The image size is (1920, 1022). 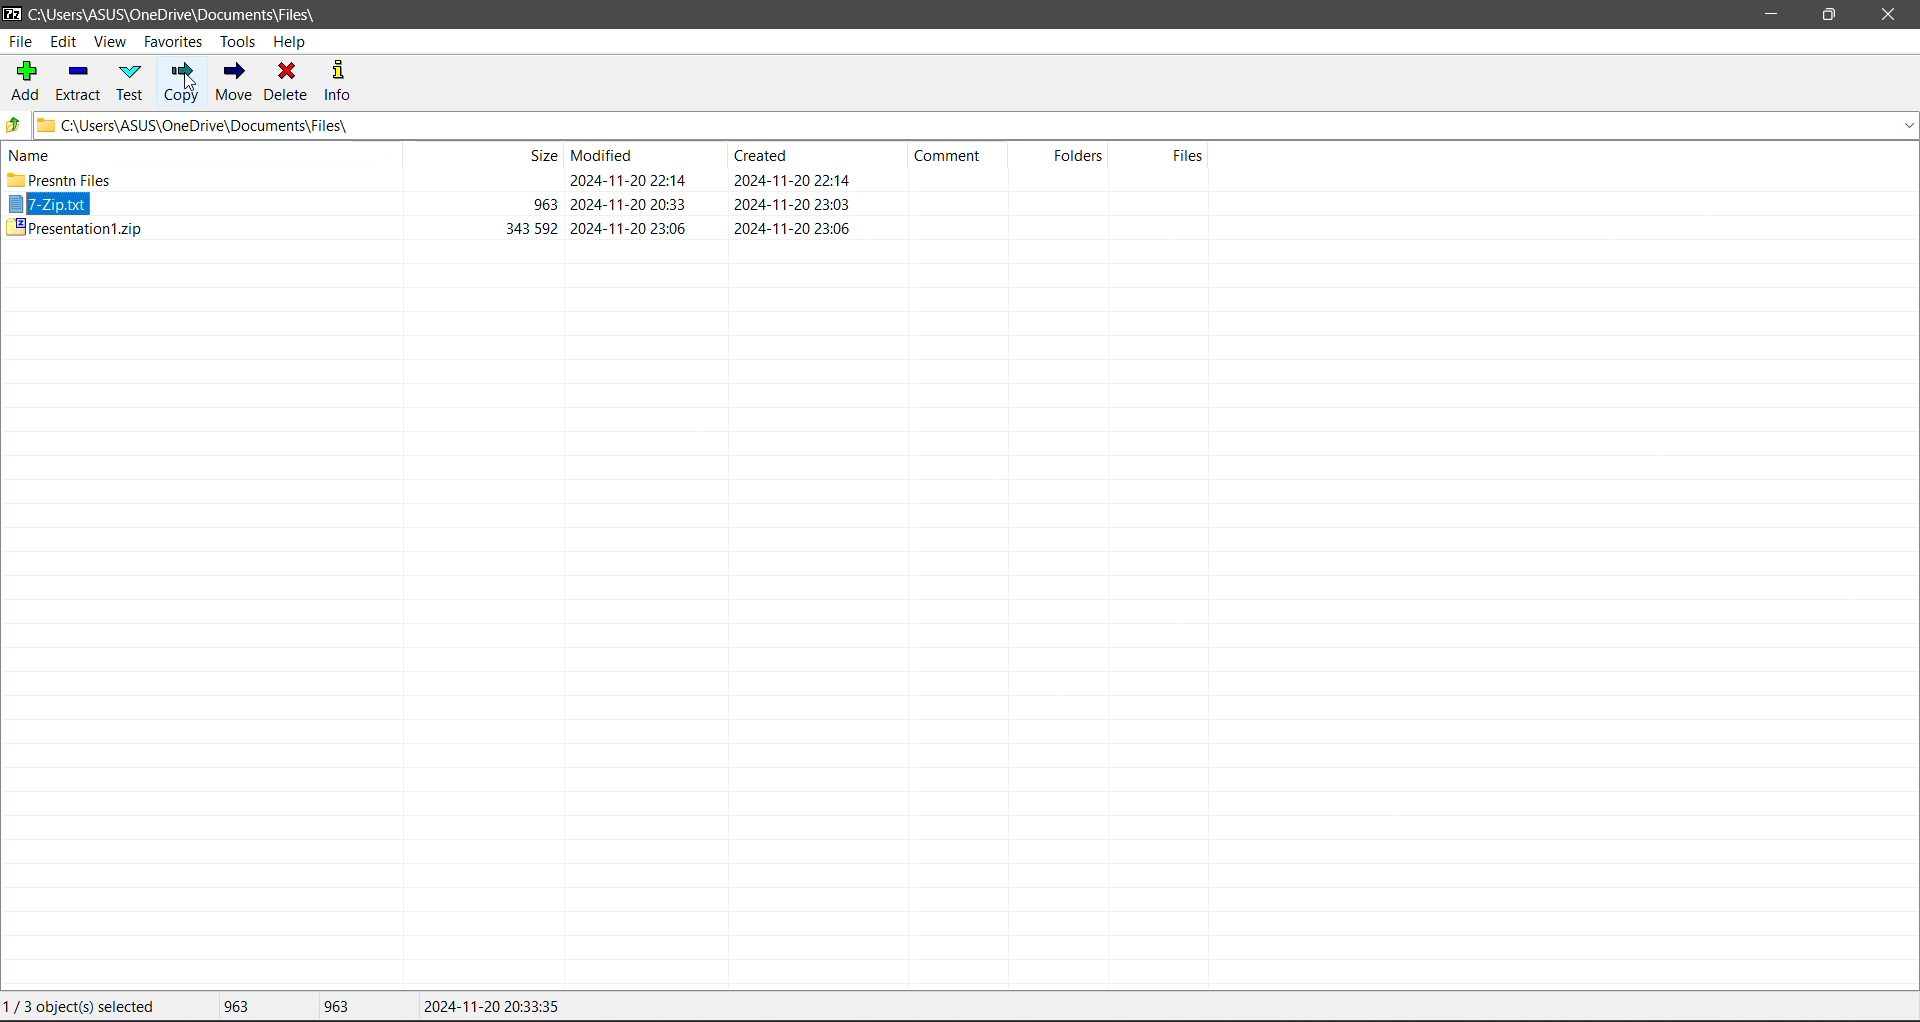 I want to click on Current File selection status, so click(x=84, y=1007).